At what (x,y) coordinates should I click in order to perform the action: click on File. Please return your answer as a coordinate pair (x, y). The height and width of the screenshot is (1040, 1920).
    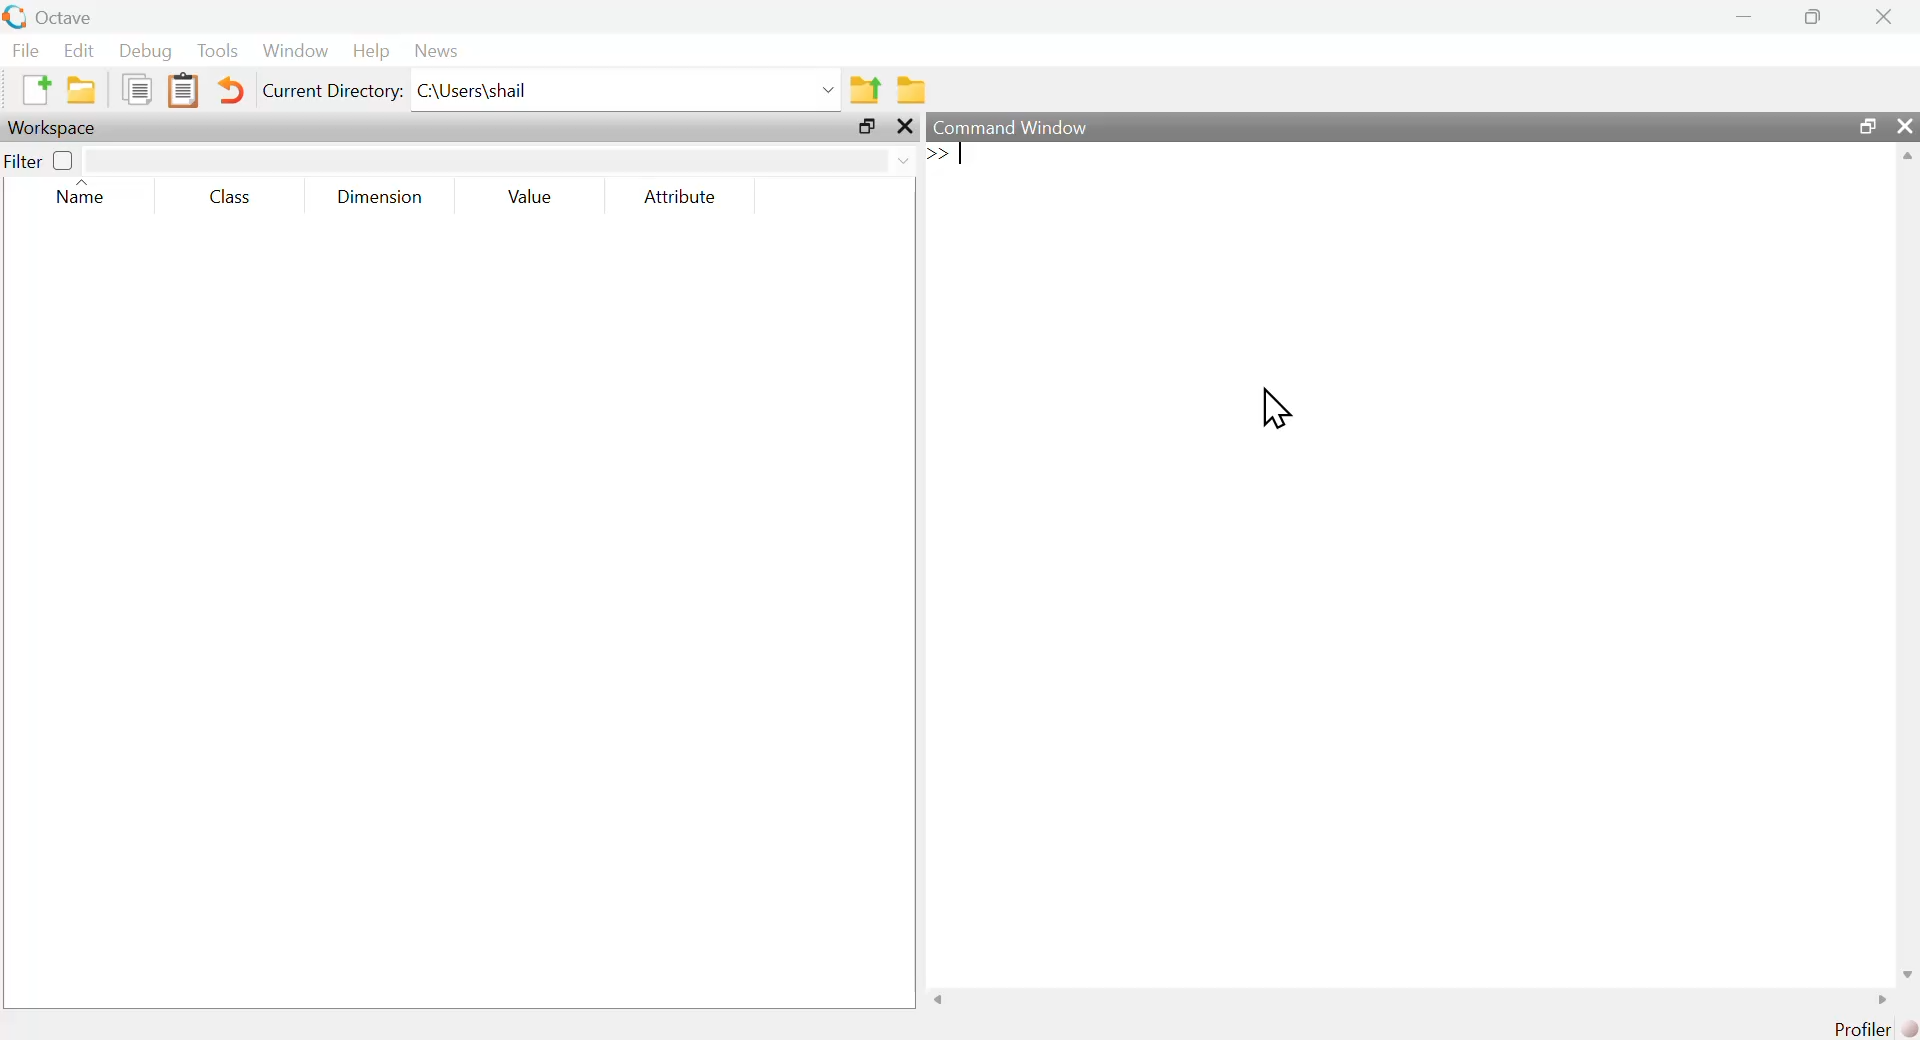
    Looking at the image, I should click on (27, 50).